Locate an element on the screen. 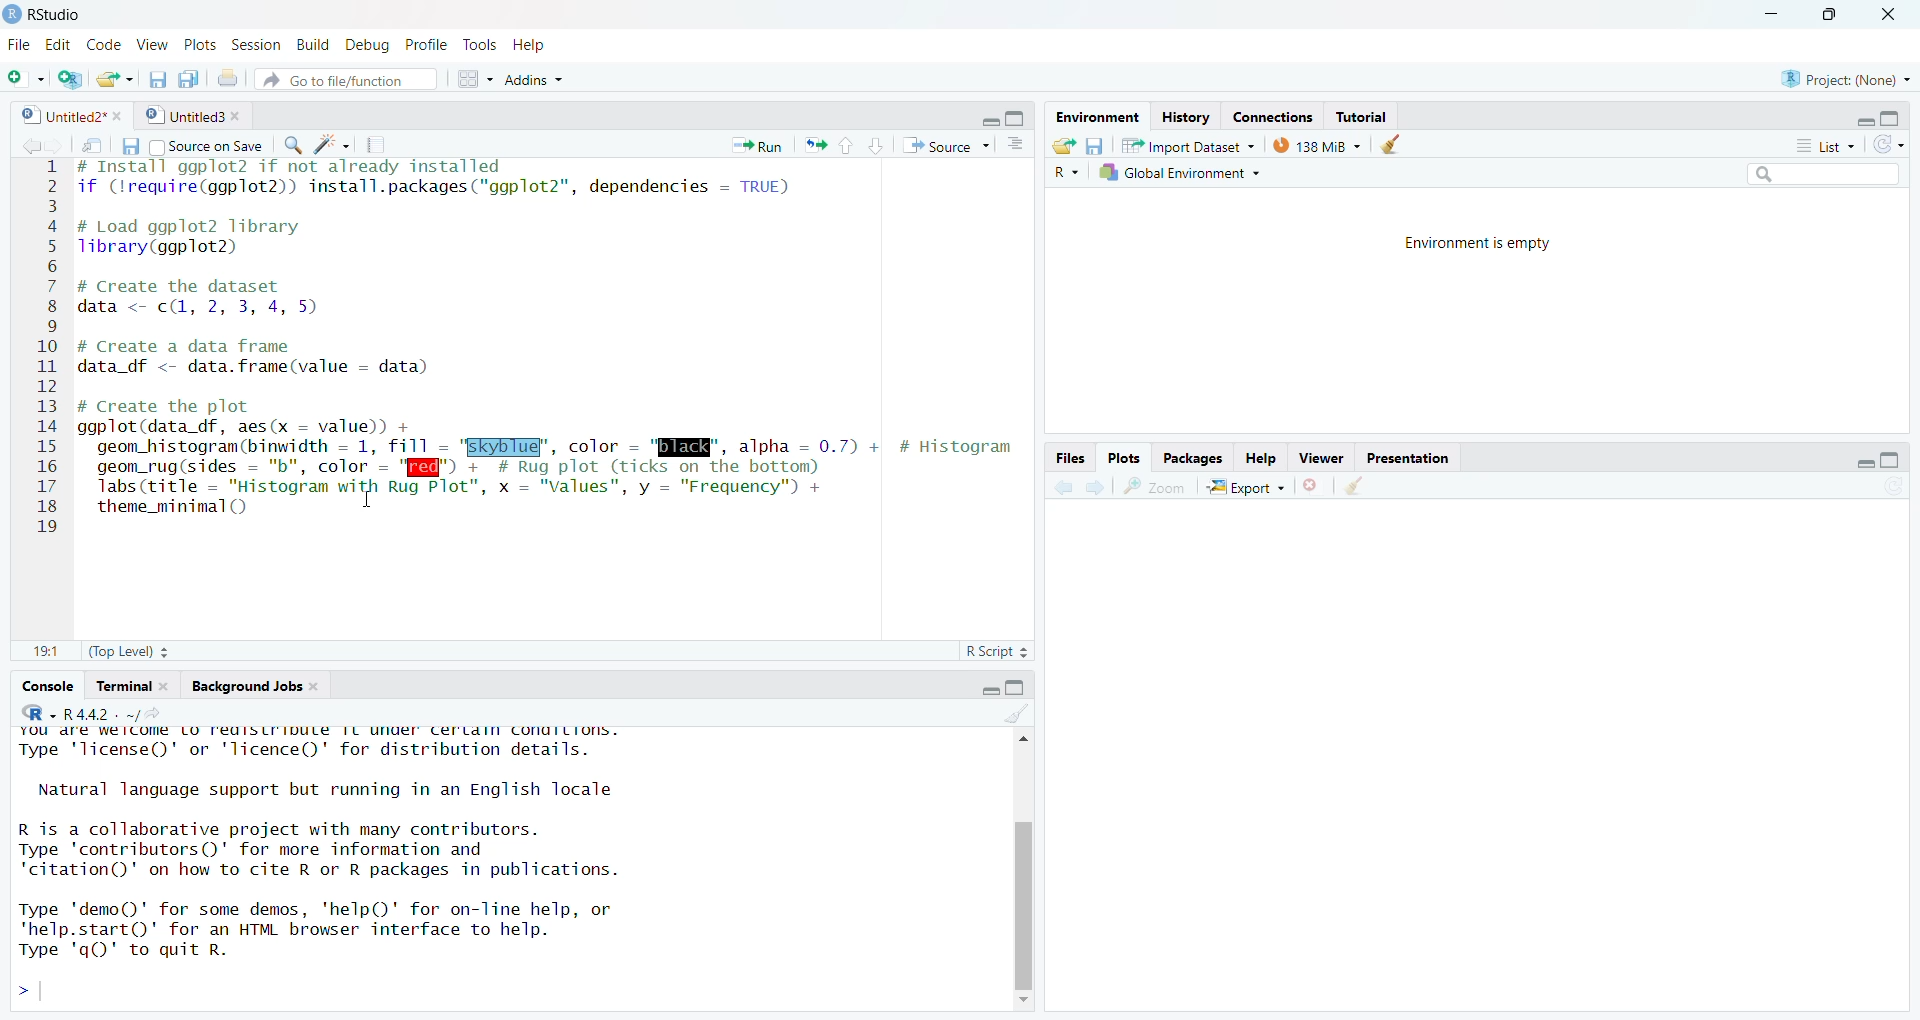 The height and width of the screenshot is (1020, 1920). Show document outline is located at coordinates (1016, 147).